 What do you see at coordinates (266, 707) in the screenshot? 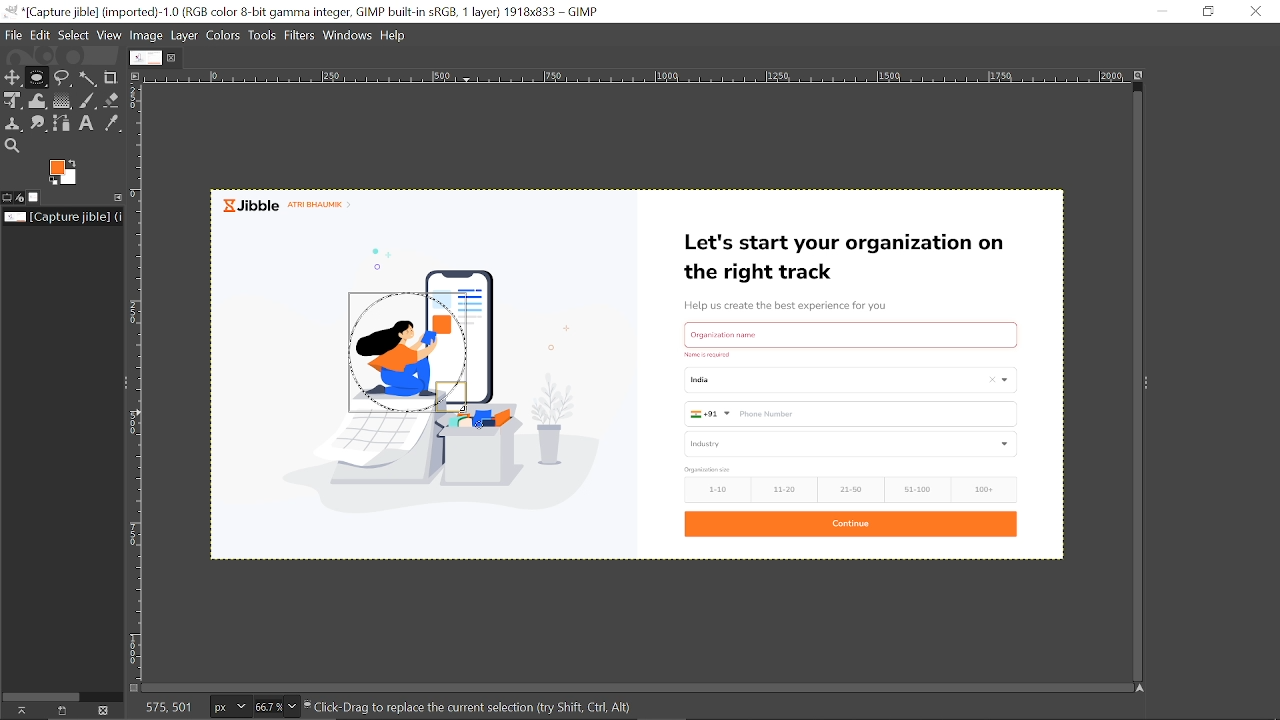
I see `Current zoom` at bounding box center [266, 707].